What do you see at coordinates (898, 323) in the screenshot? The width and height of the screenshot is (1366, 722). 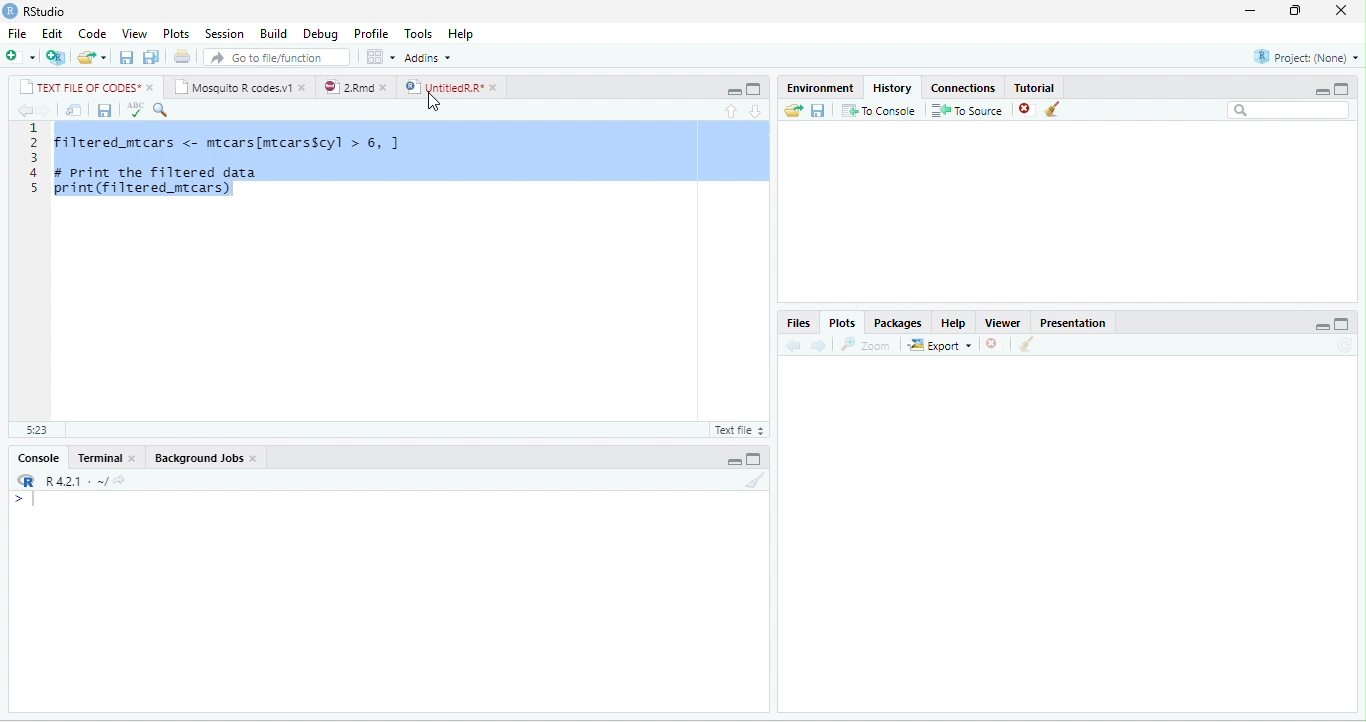 I see `Packages` at bounding box center [898, 323].